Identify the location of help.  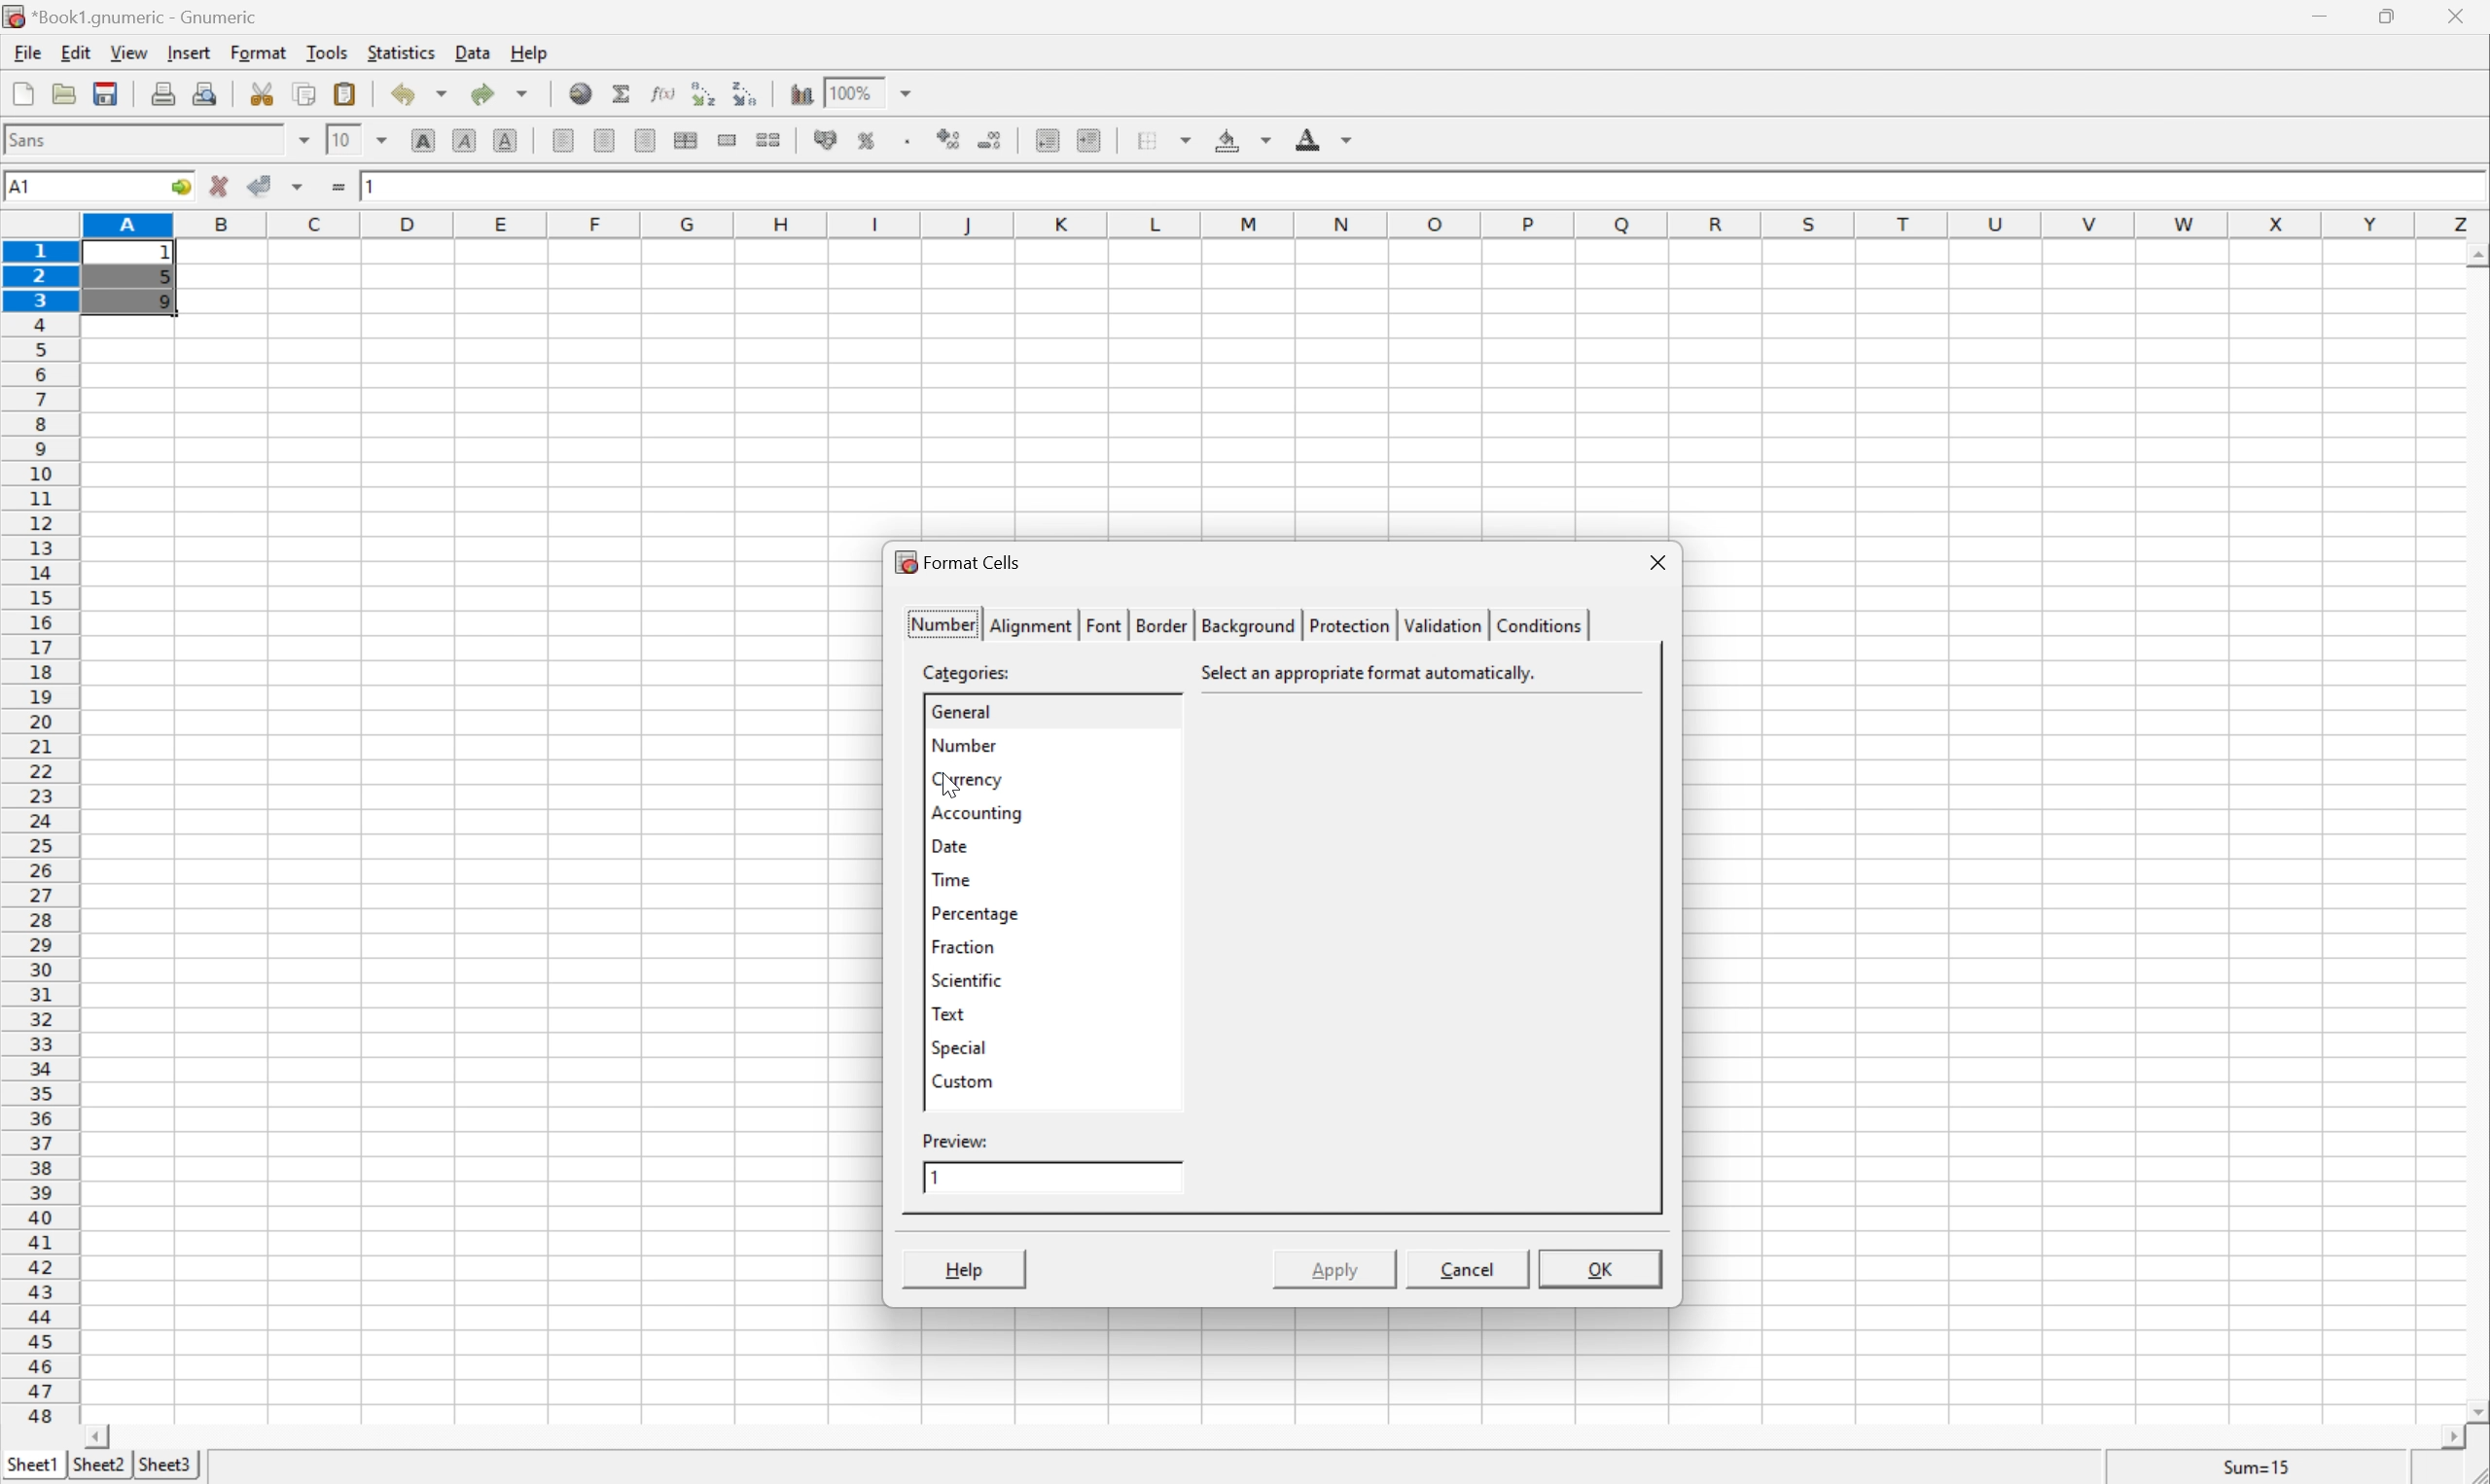
(531, 52).